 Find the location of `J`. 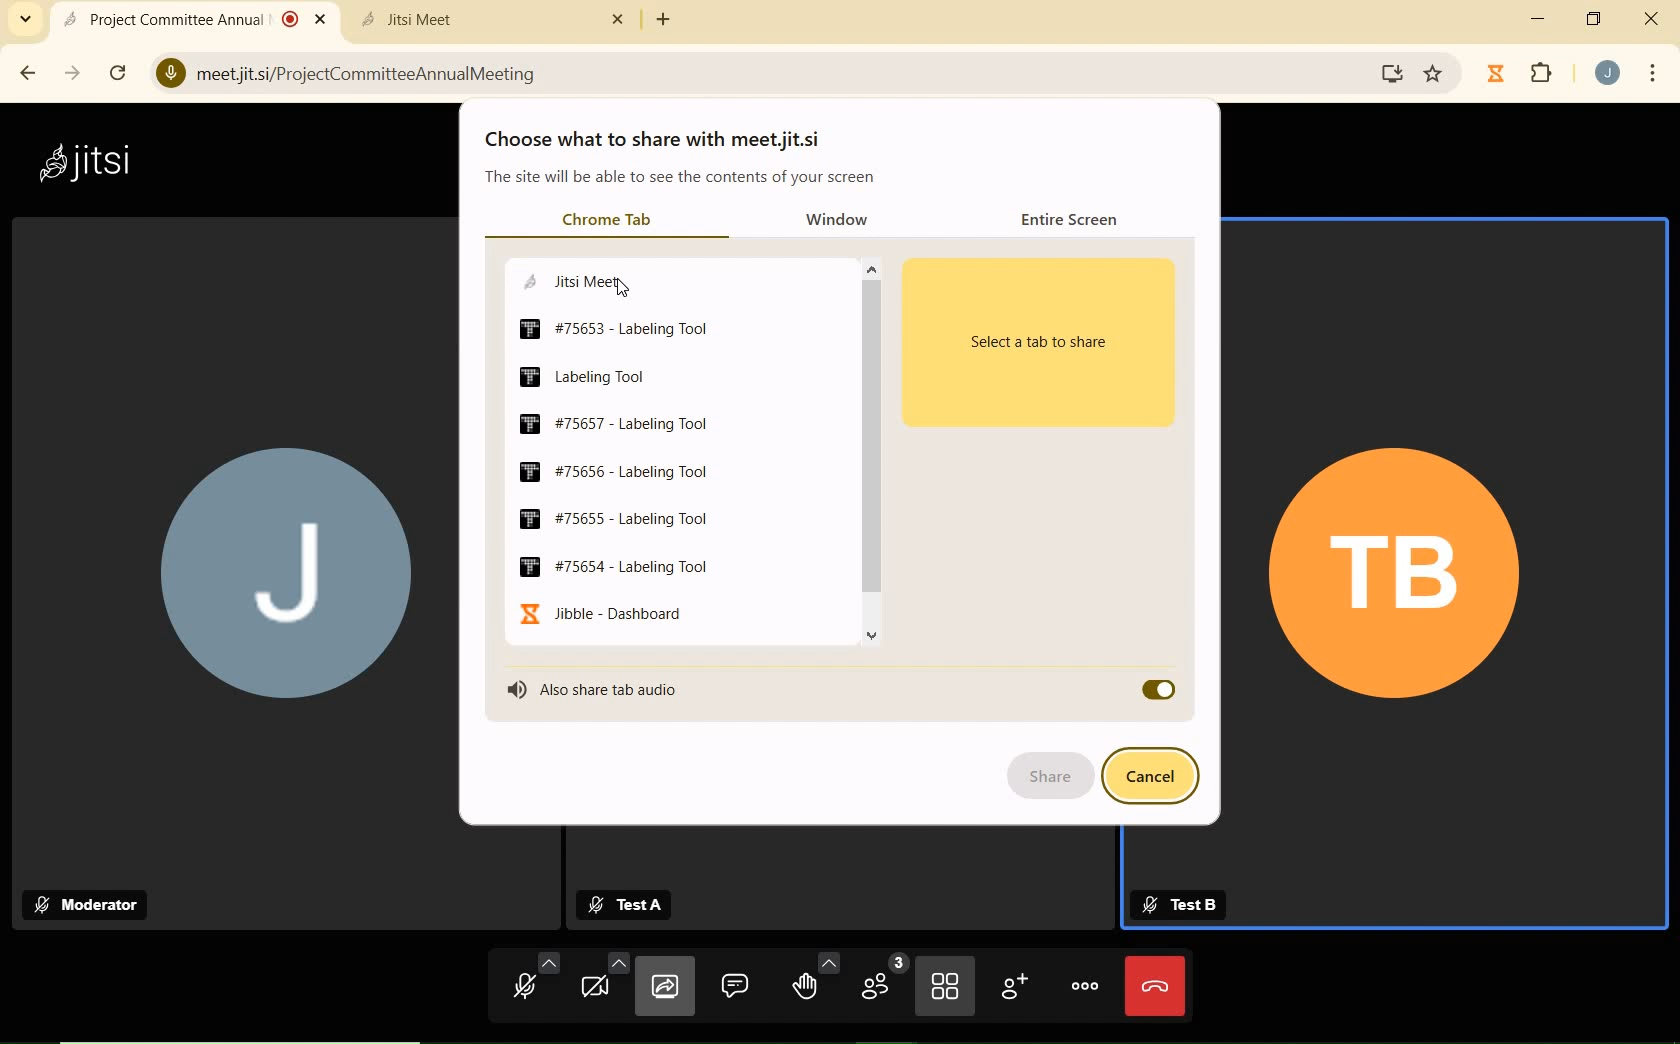

J is located at coordinates (225, 544).